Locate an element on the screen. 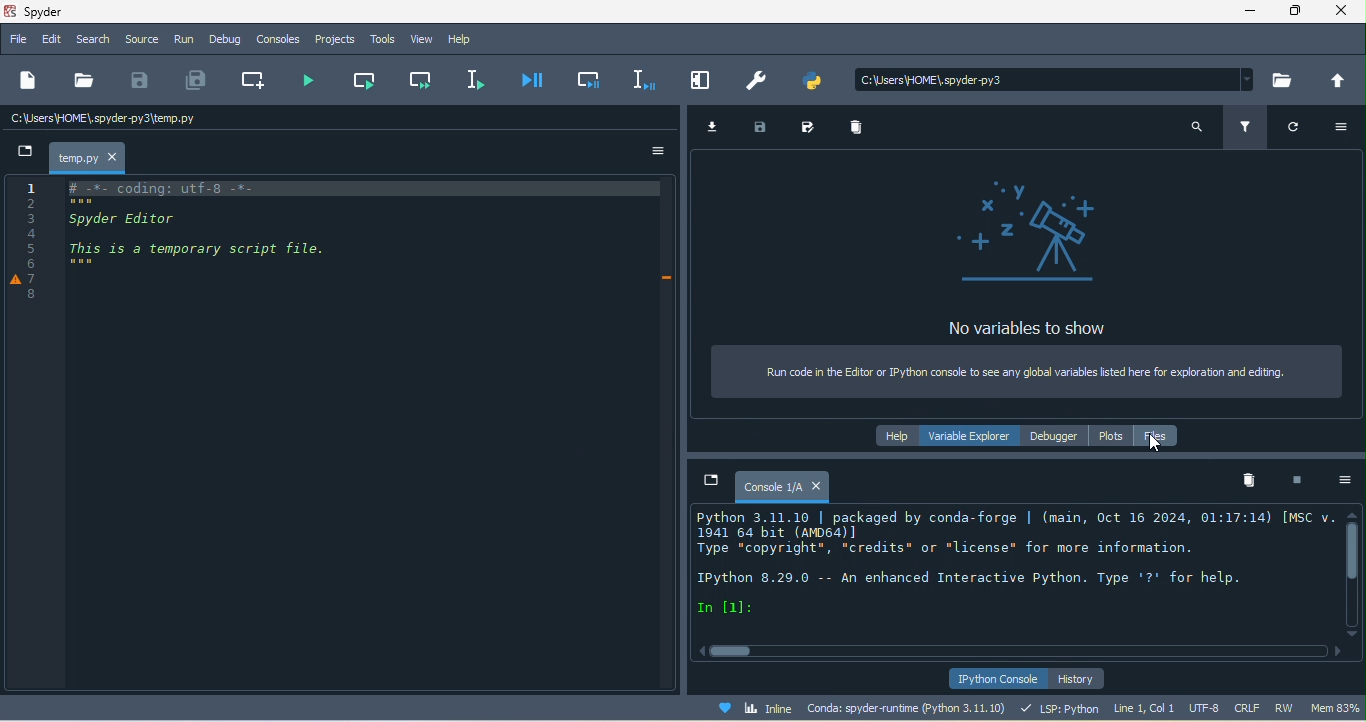 The height and width of the screenshot is (722, 1366). mem 83% is located at coordinates (1336, 708).